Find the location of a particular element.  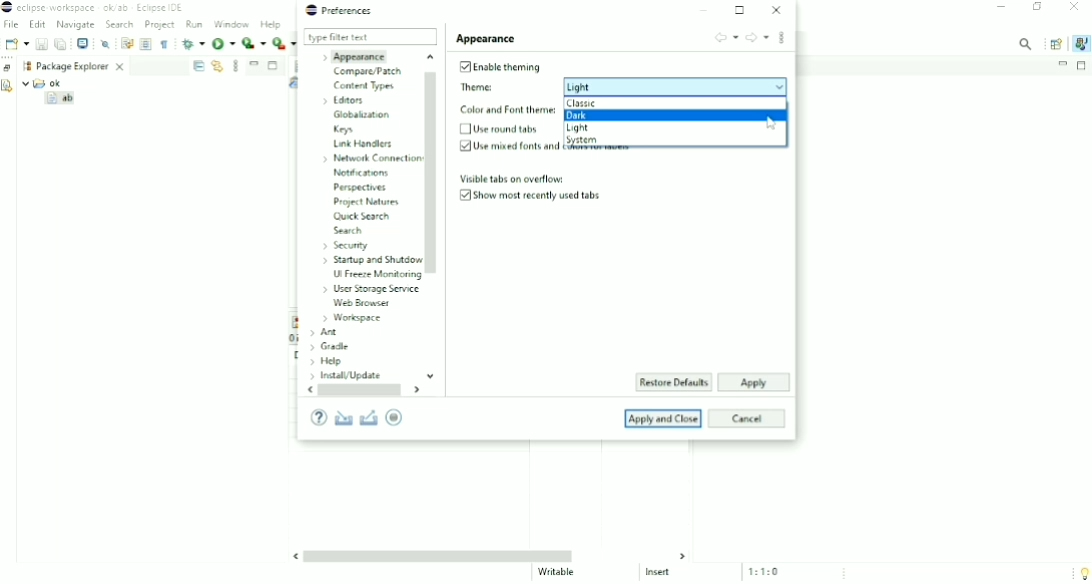

Tip is located at coordinates (1080, 572).